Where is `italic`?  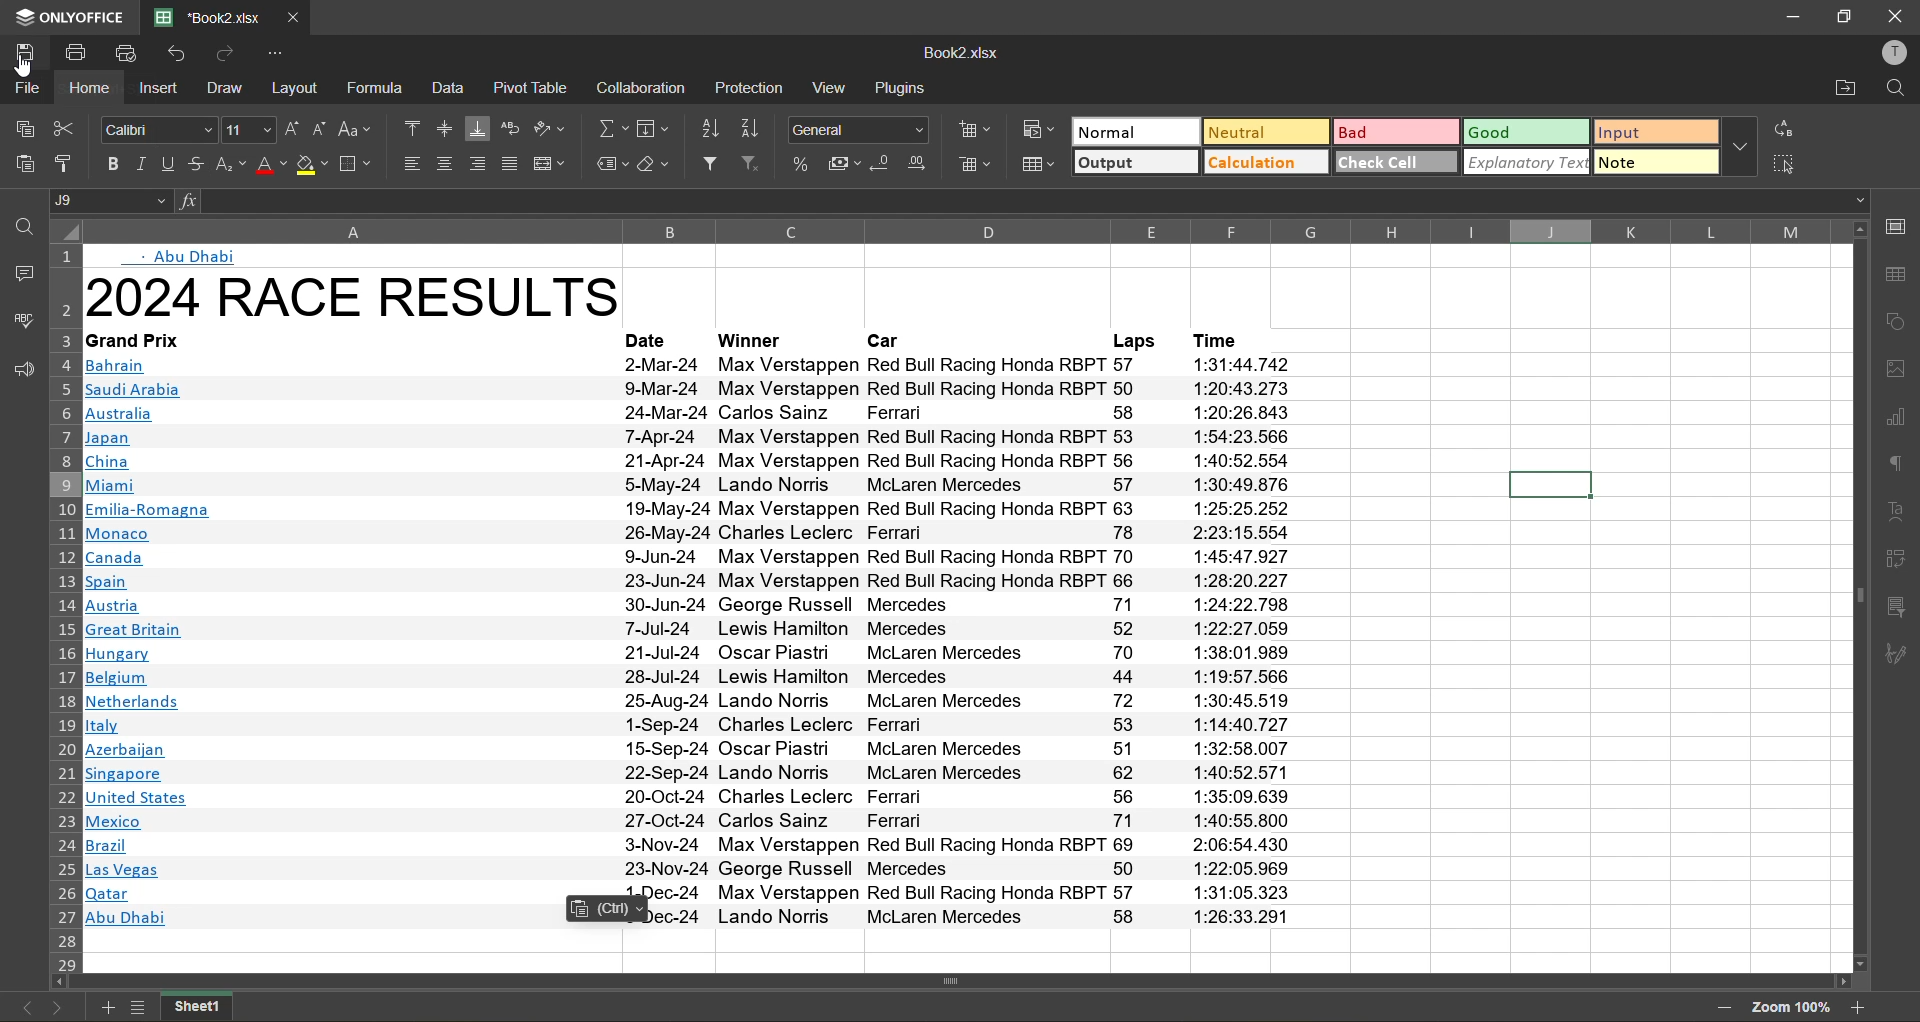 italic is located at coordinates (138, 161).